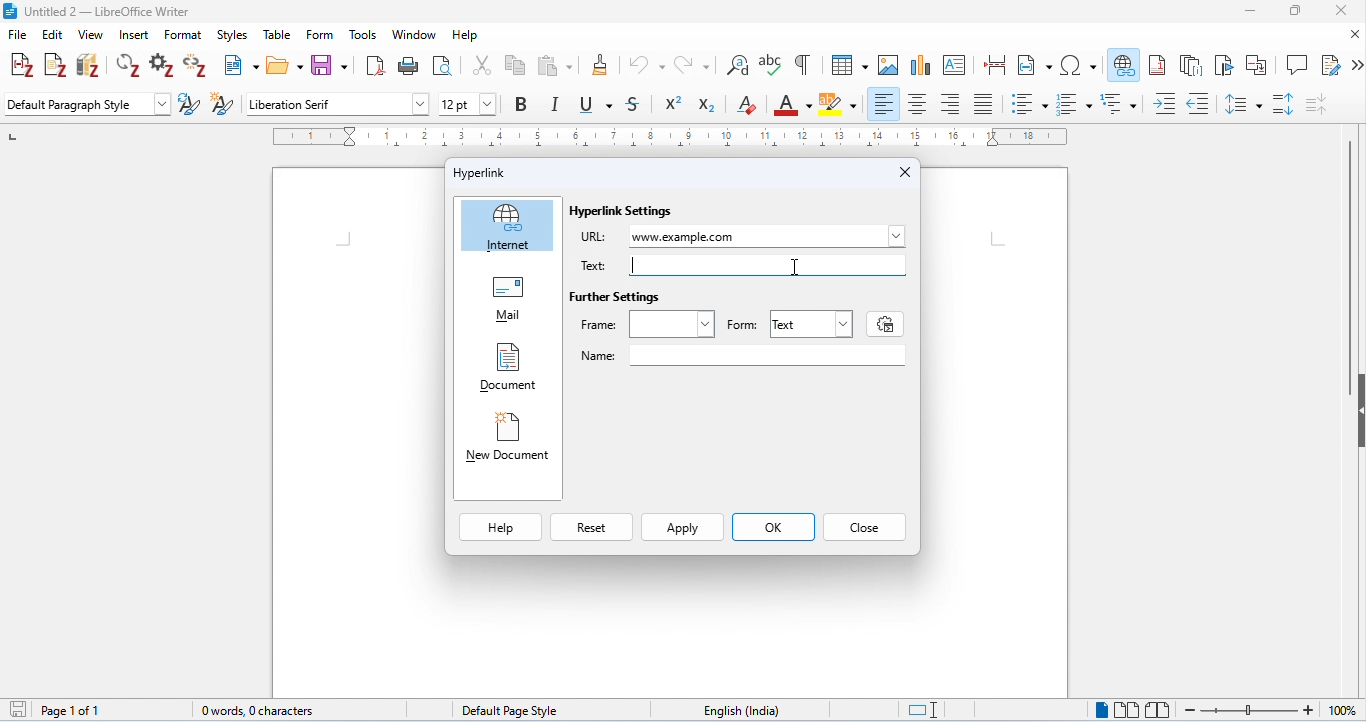 The width and height of the screenshot is (1366, 722). Describe the element at coordinates (88, 65) in the screenshot. I see `add/edit bibliography` at that location.